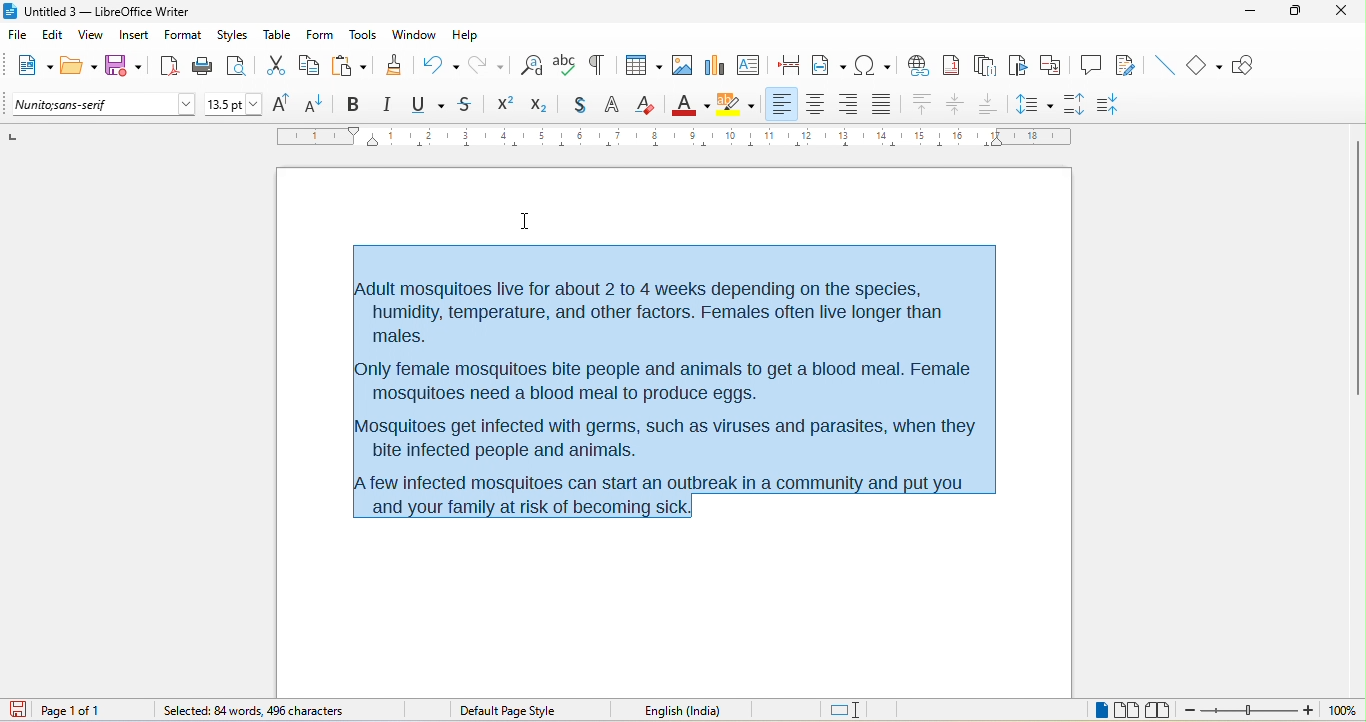  Describe the element at coordinates (1288, 12) in the screenshot. I see `maximize` at that location.